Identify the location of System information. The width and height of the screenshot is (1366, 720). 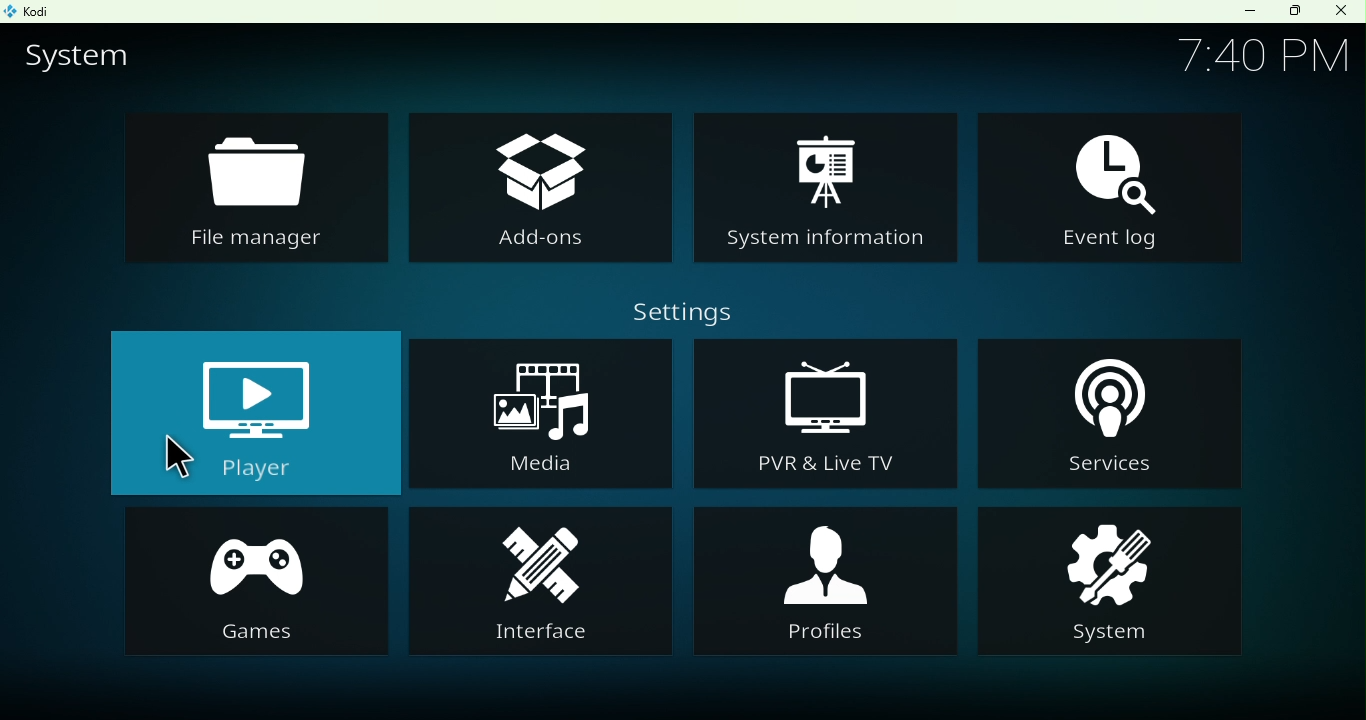
(825, 190).